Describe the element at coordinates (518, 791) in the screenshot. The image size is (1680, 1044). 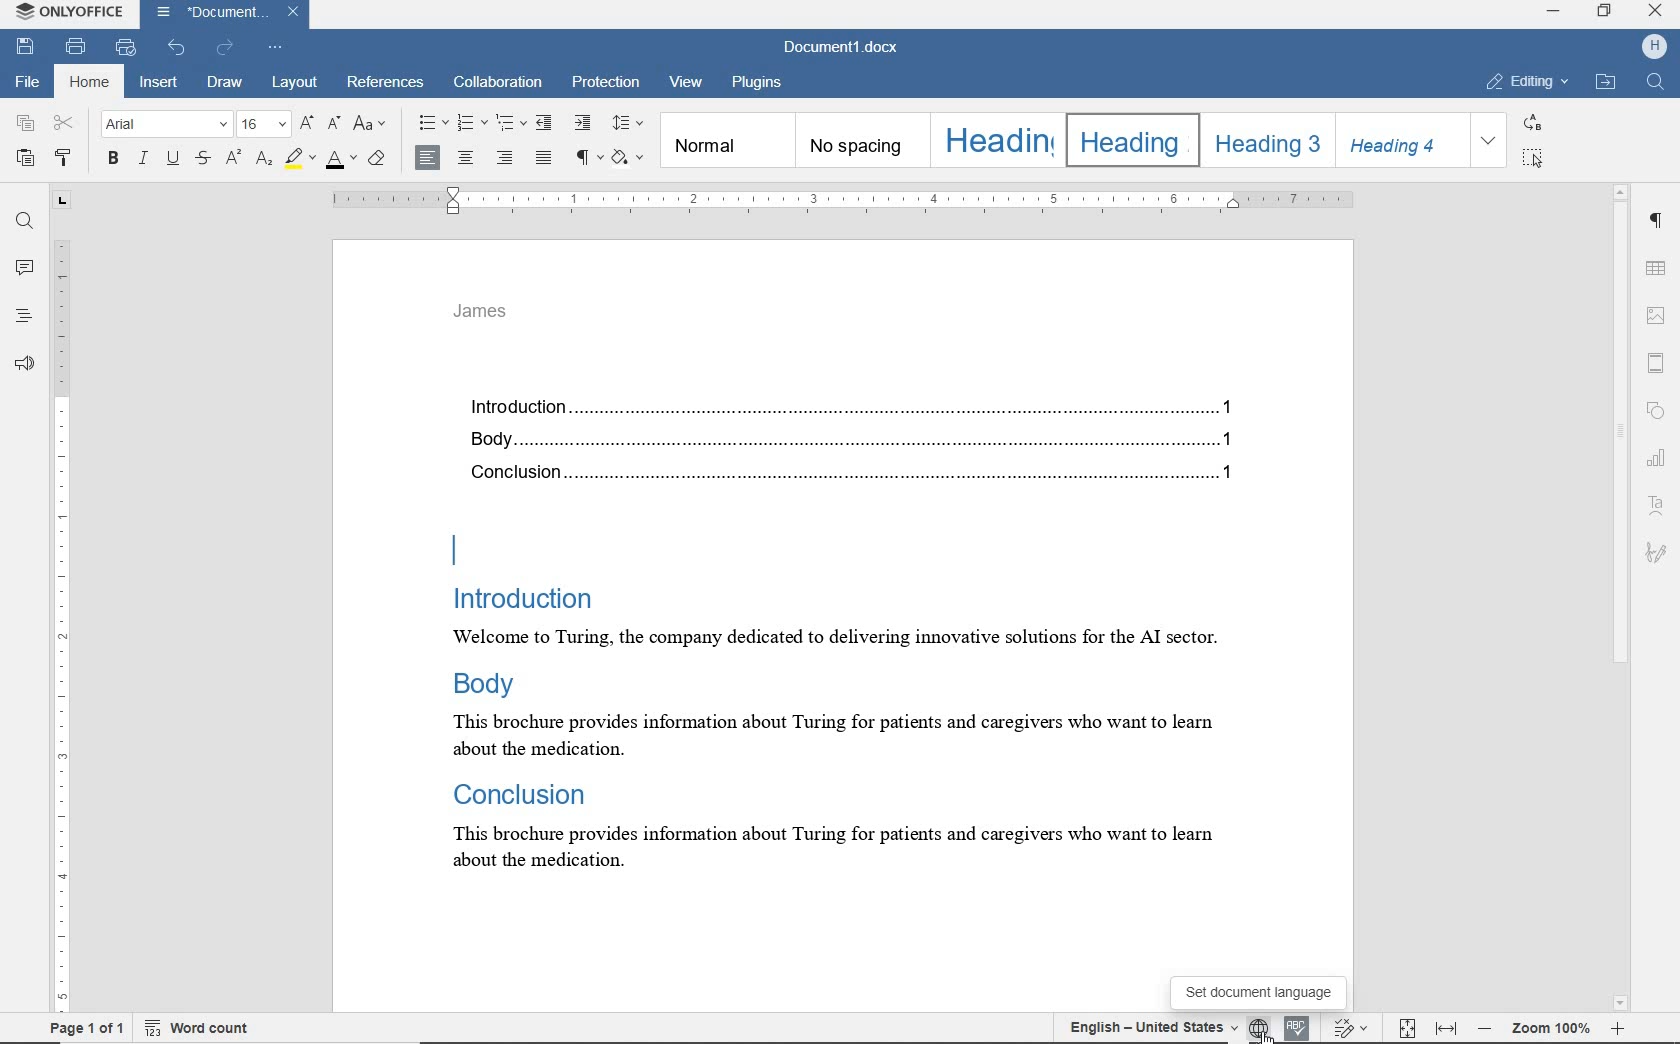
I see `Conclusion` at that location.